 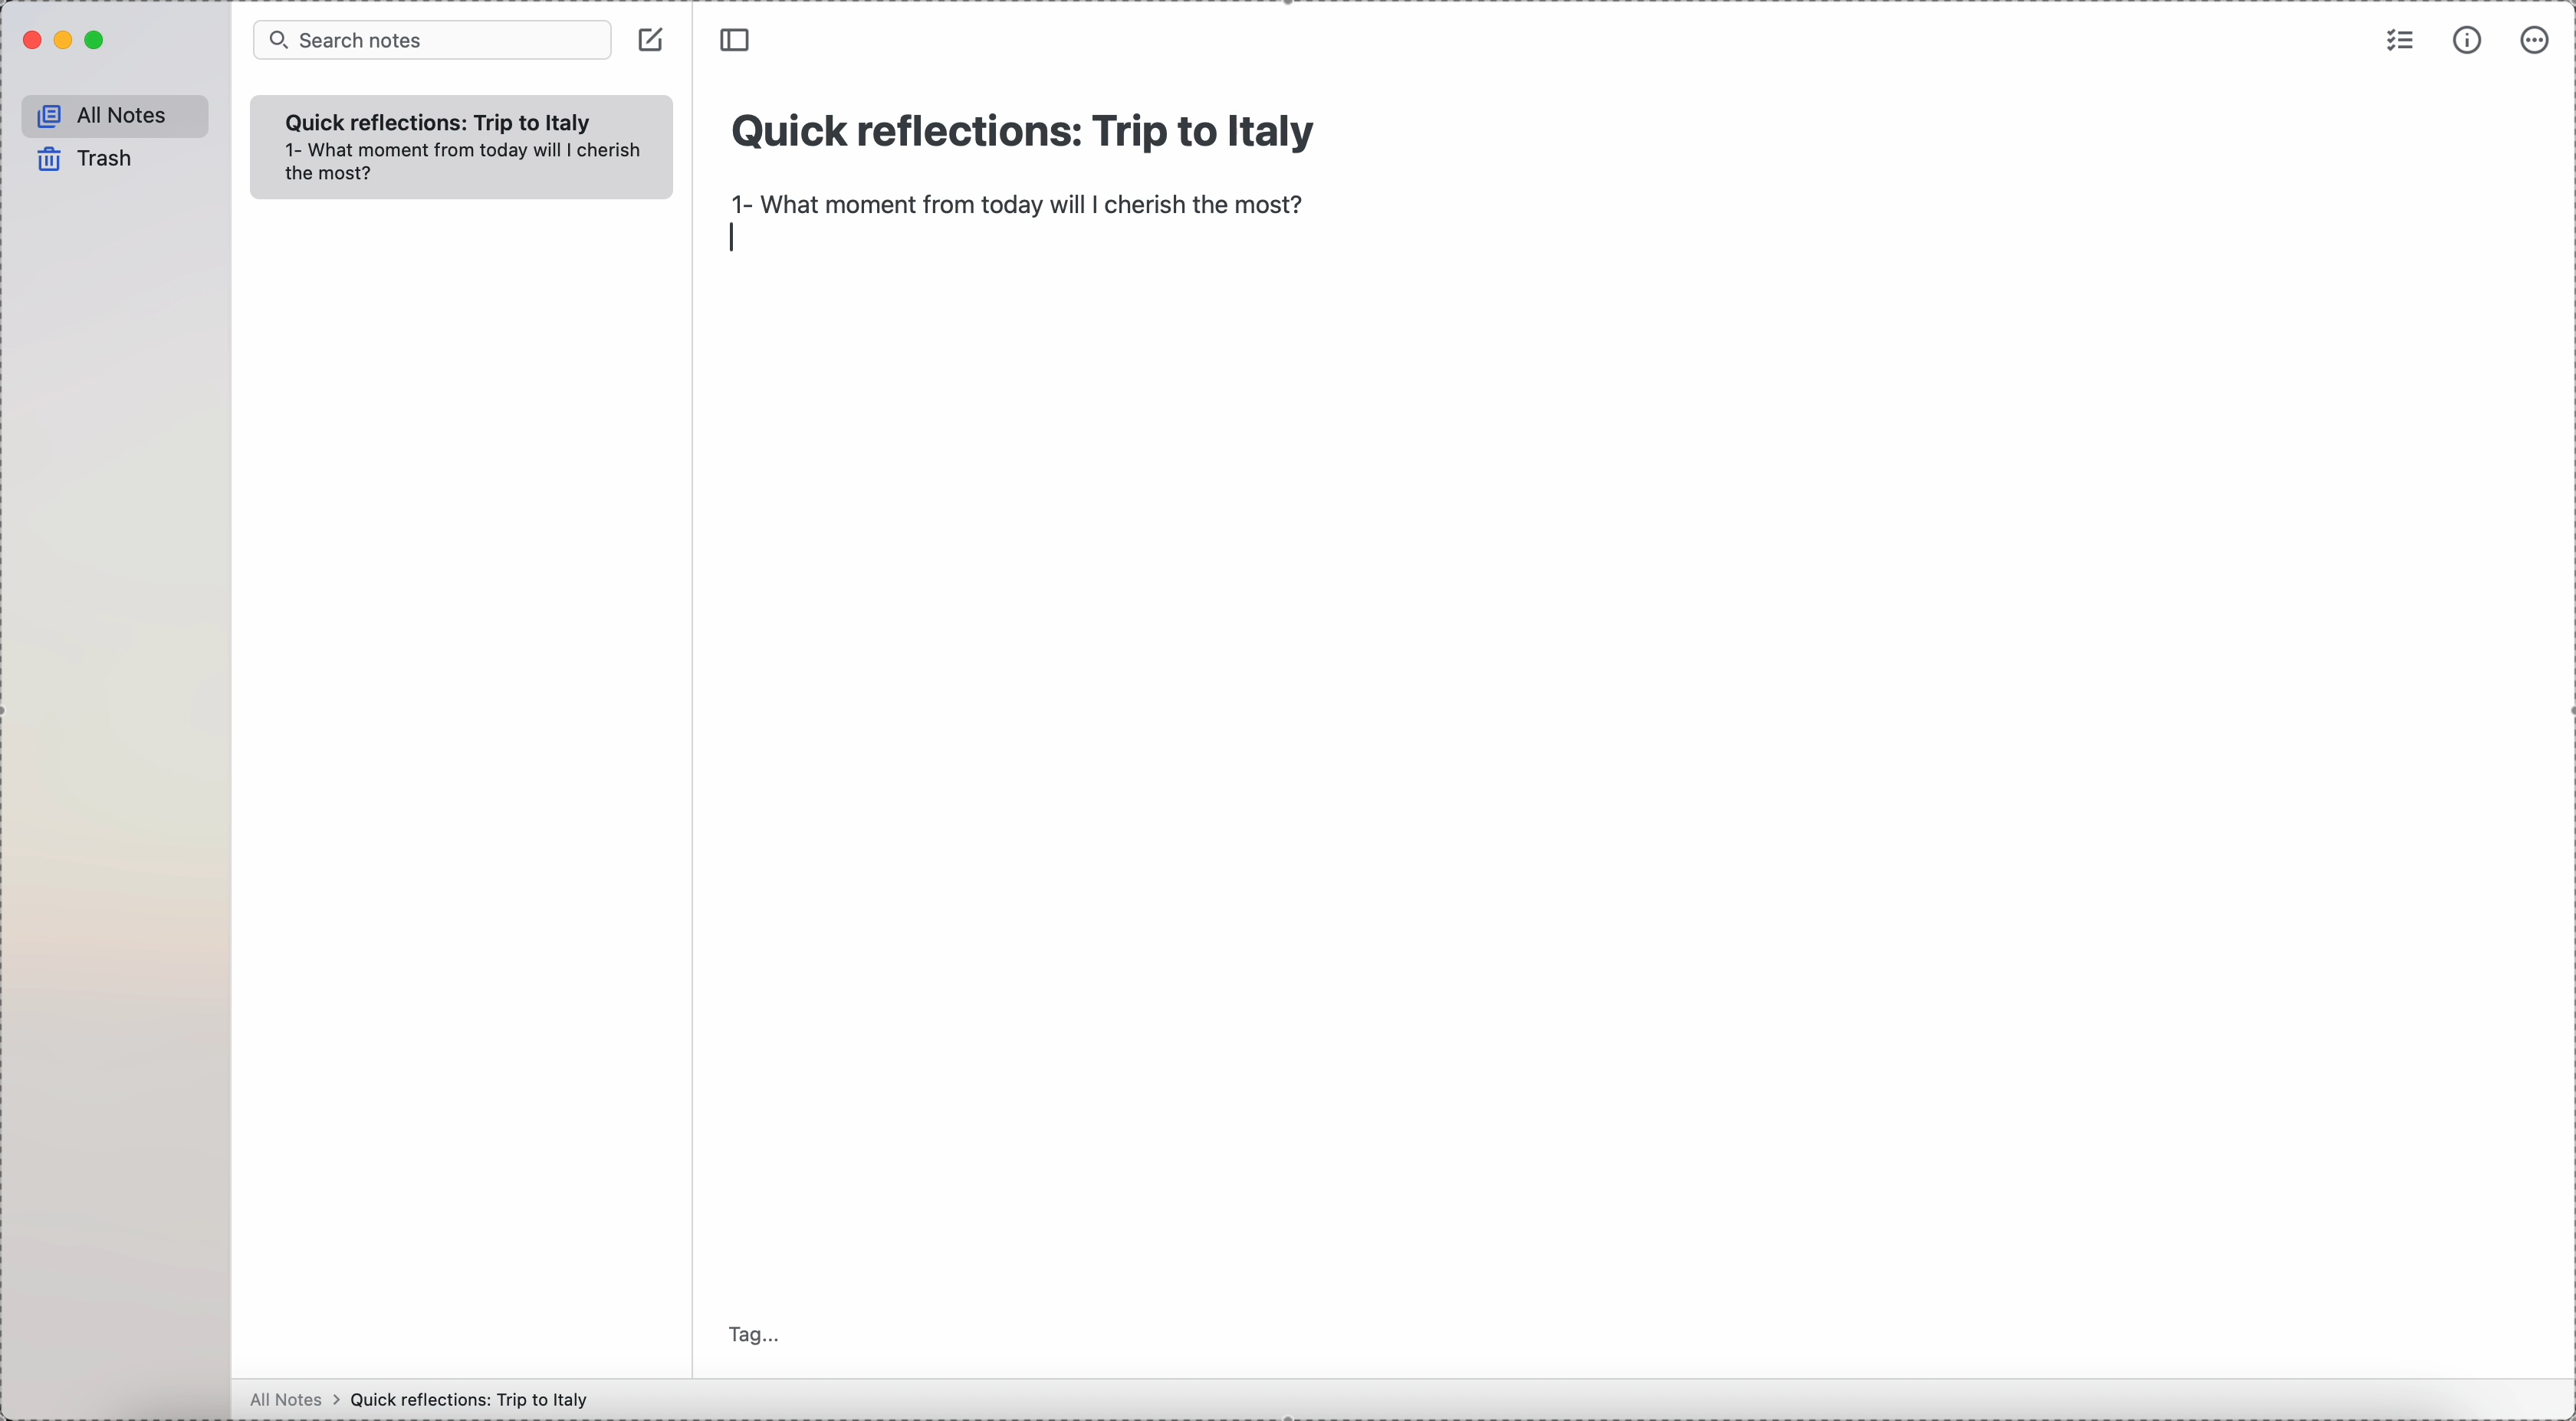 I want to click on click on create note, so click(x=654, y=41).